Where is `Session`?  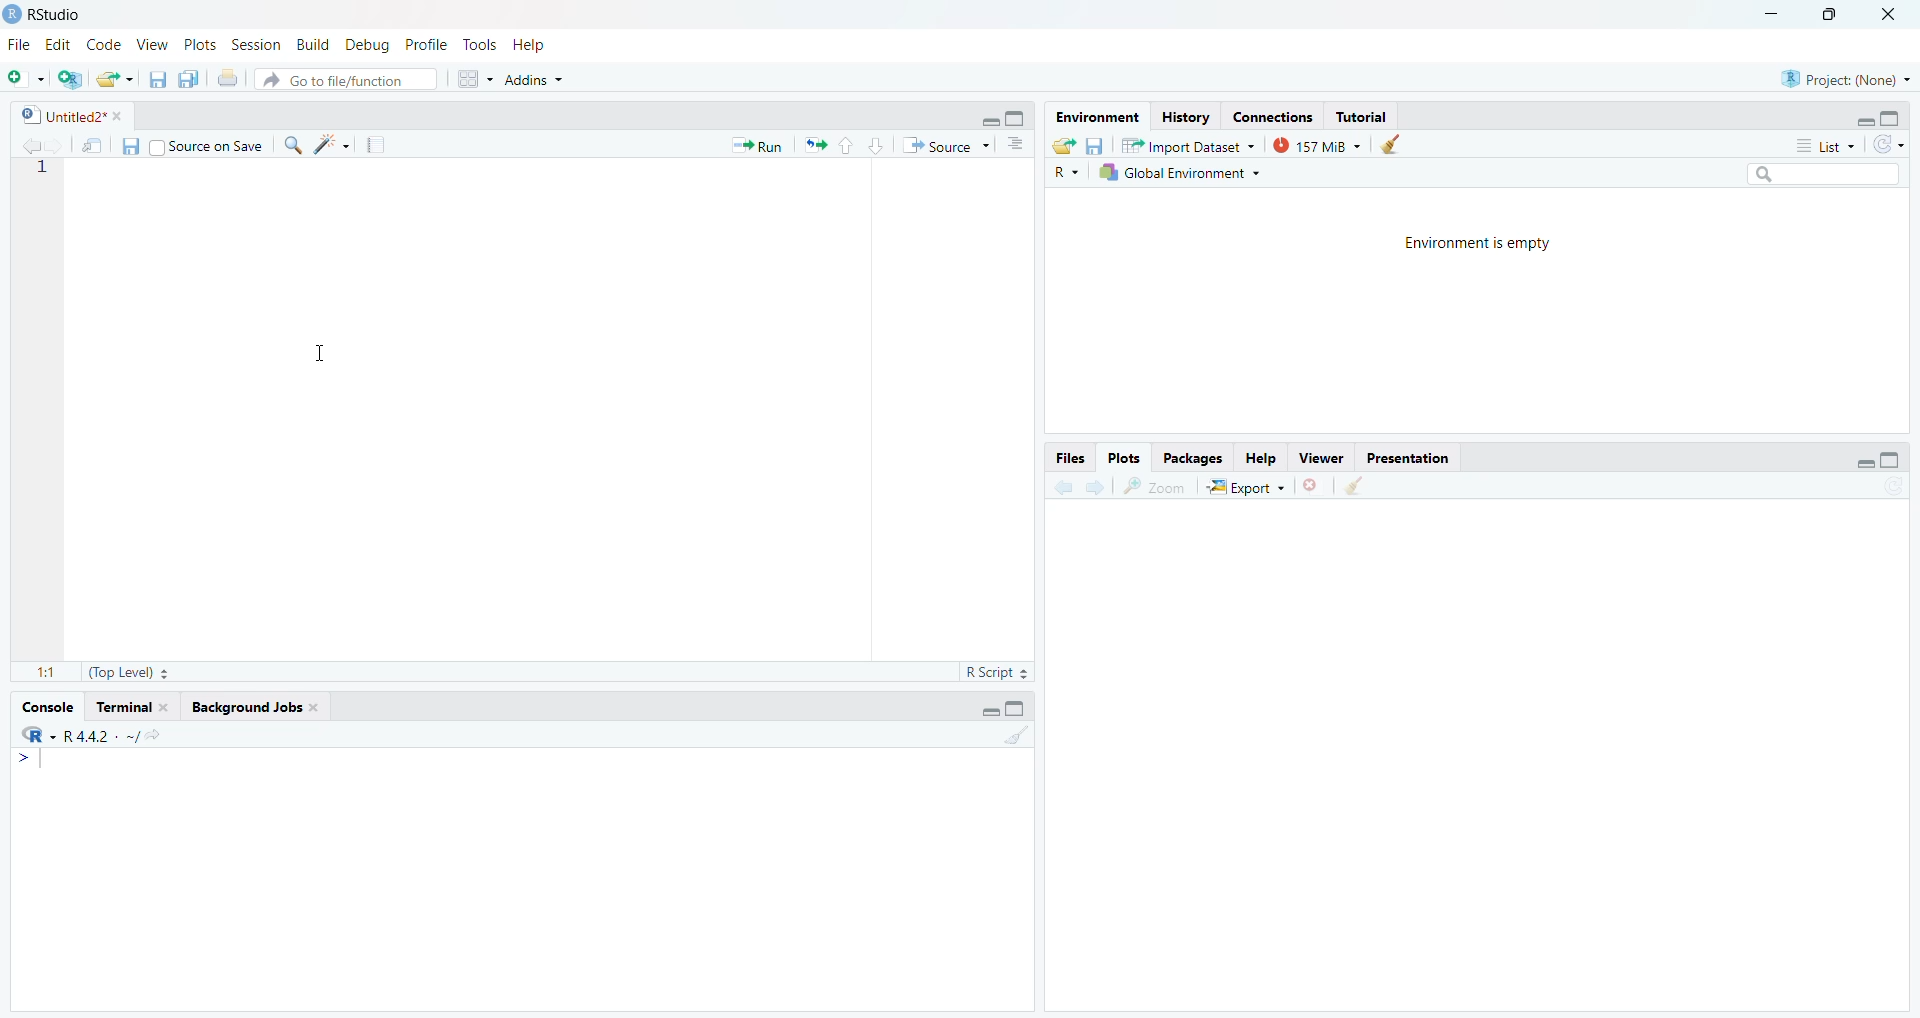 Session is located at coordinates (258, 43).